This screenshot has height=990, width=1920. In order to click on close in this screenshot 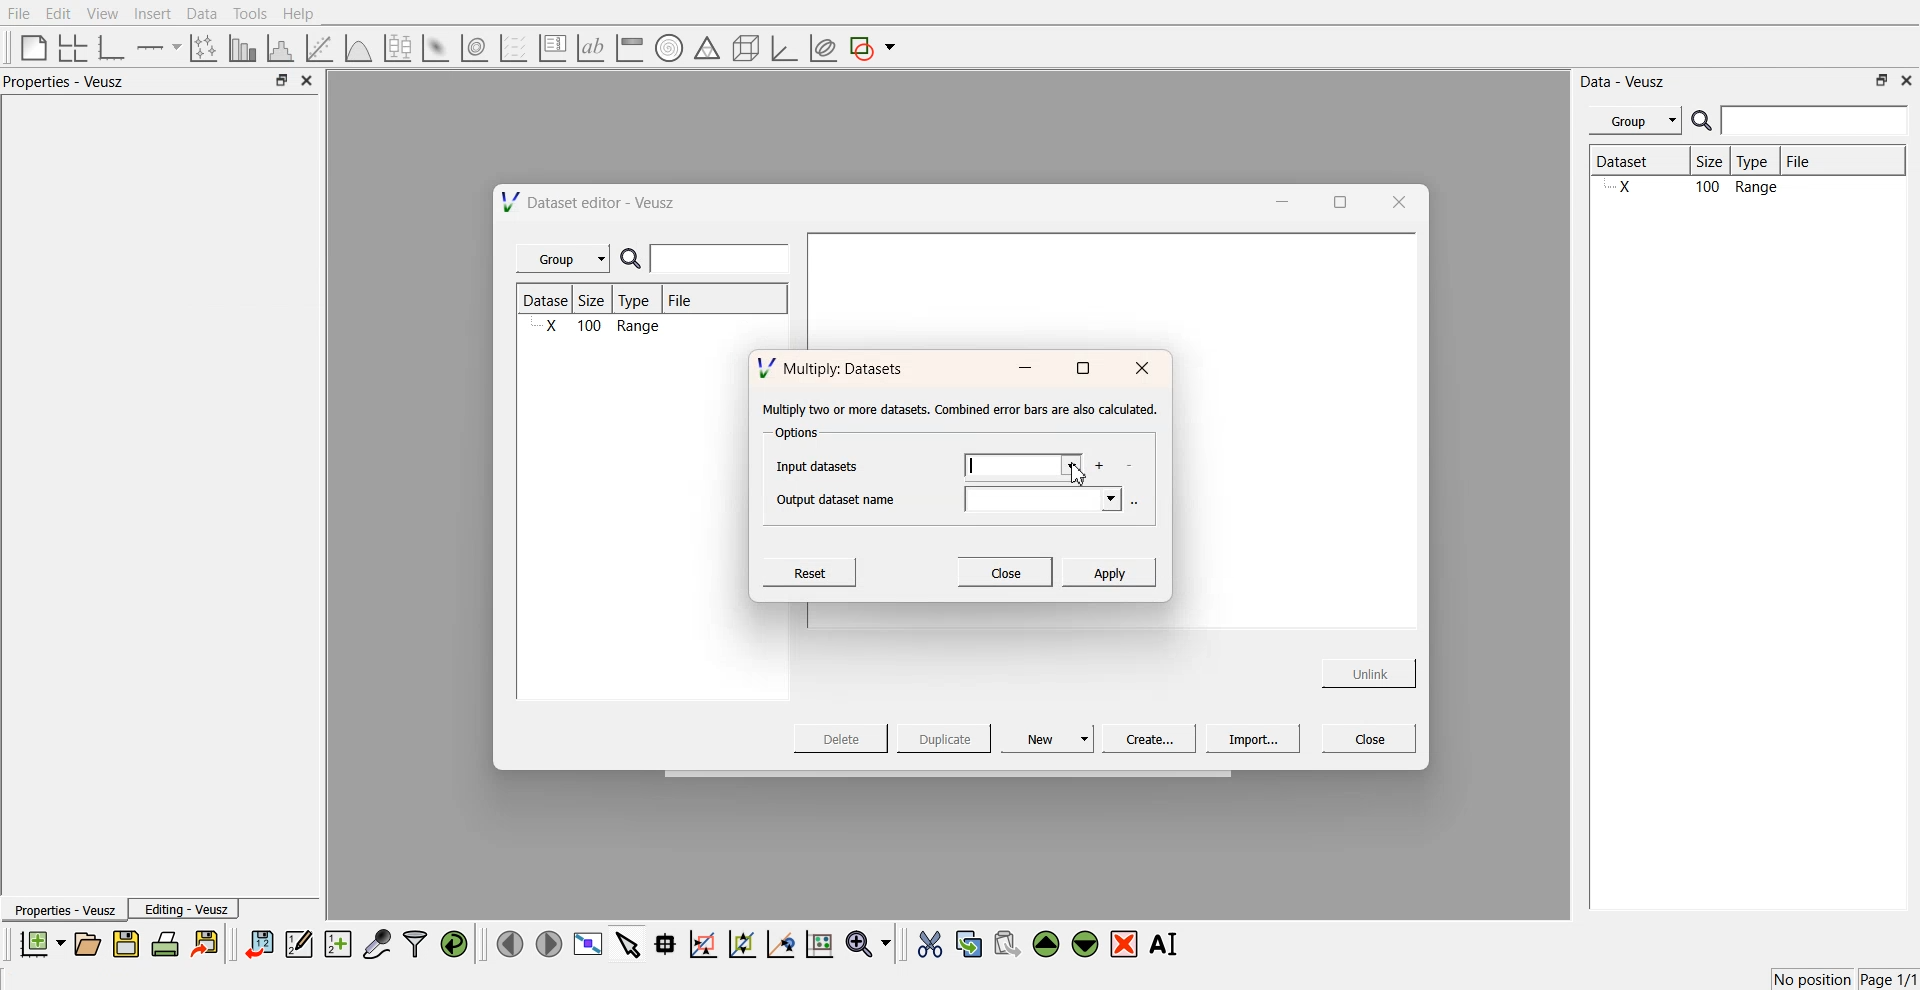, I will do `click(1397, 201)`.